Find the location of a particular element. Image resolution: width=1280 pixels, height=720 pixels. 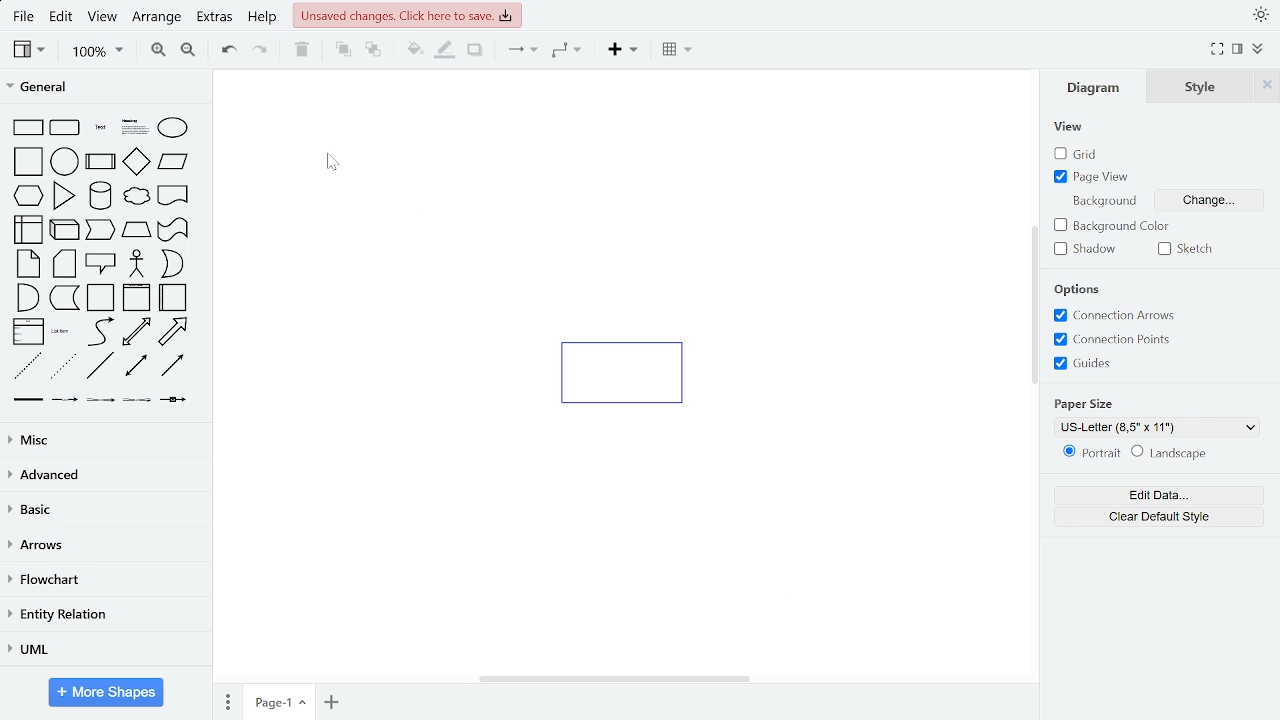

extras is located at coordinates (216, 19).